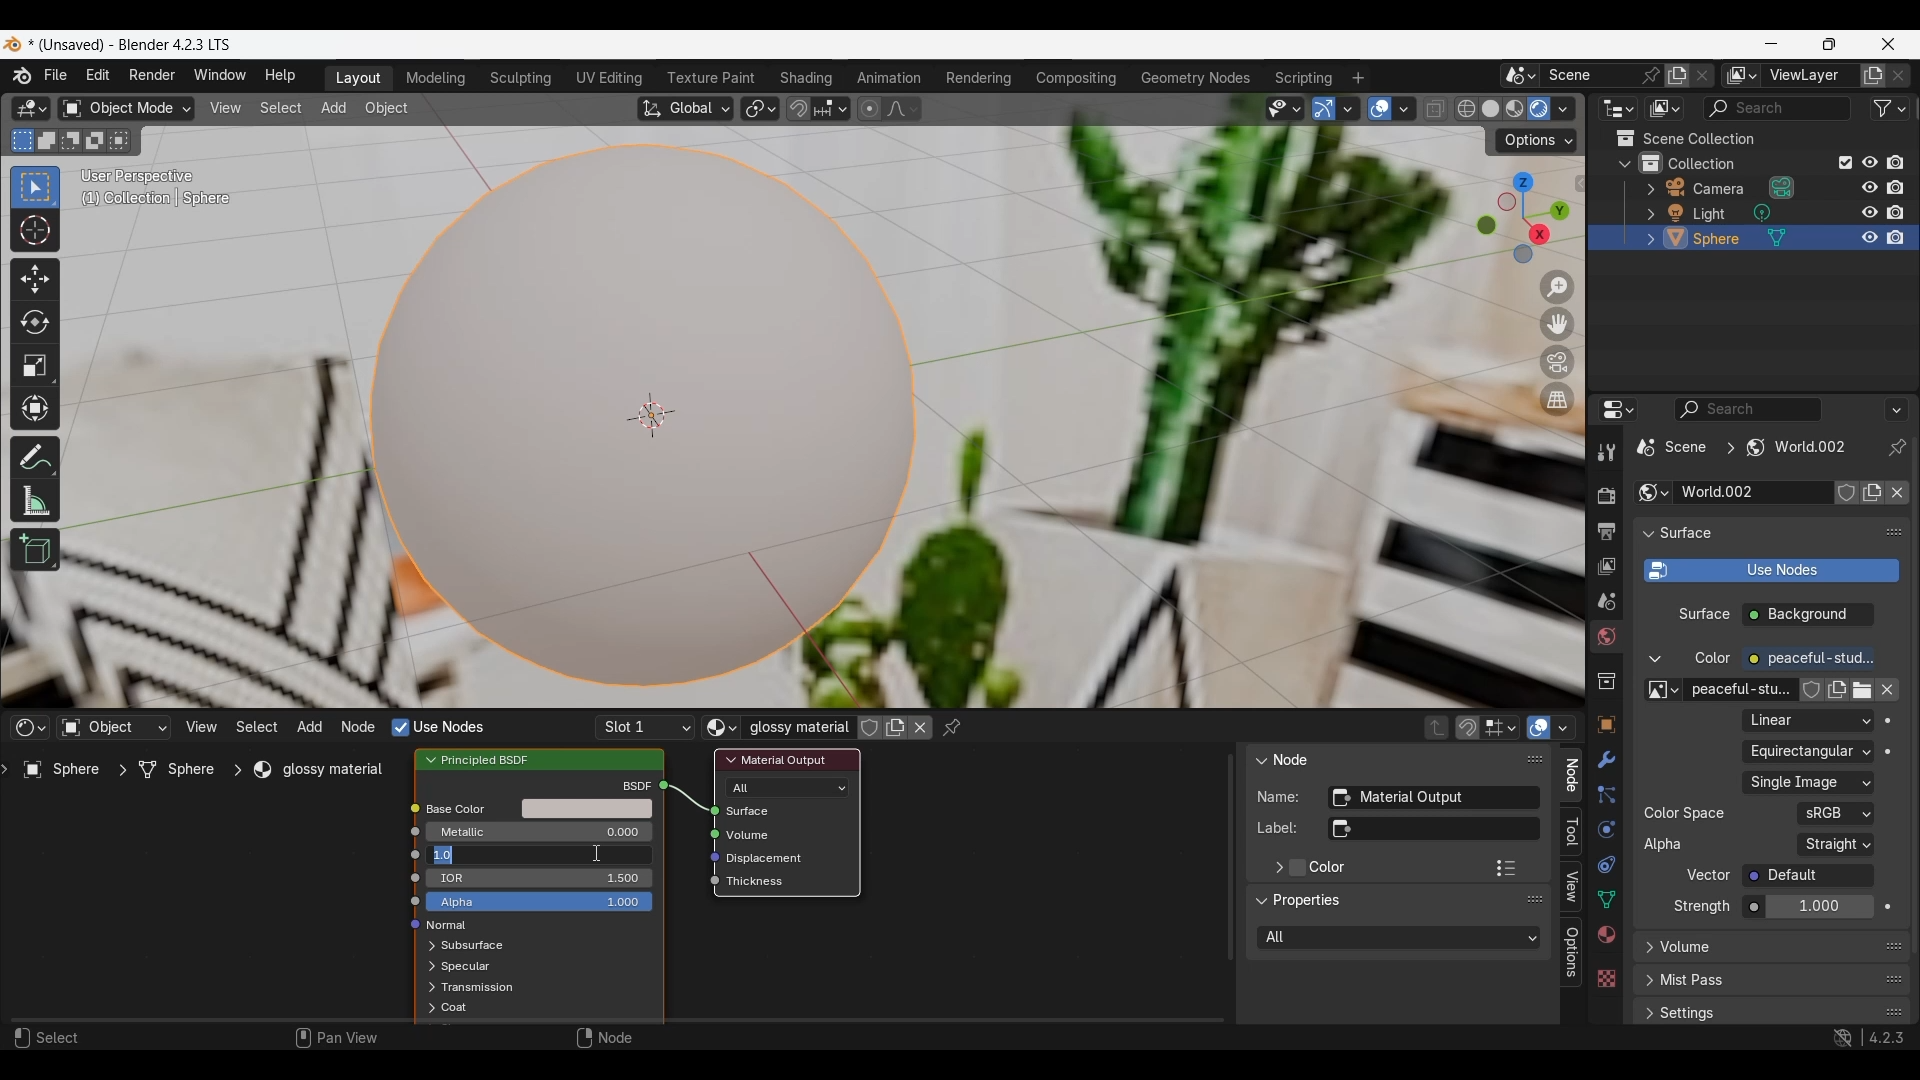 This screenshot has width=1920, height=1080. I want to click on Output properties, so click(1604, 531).